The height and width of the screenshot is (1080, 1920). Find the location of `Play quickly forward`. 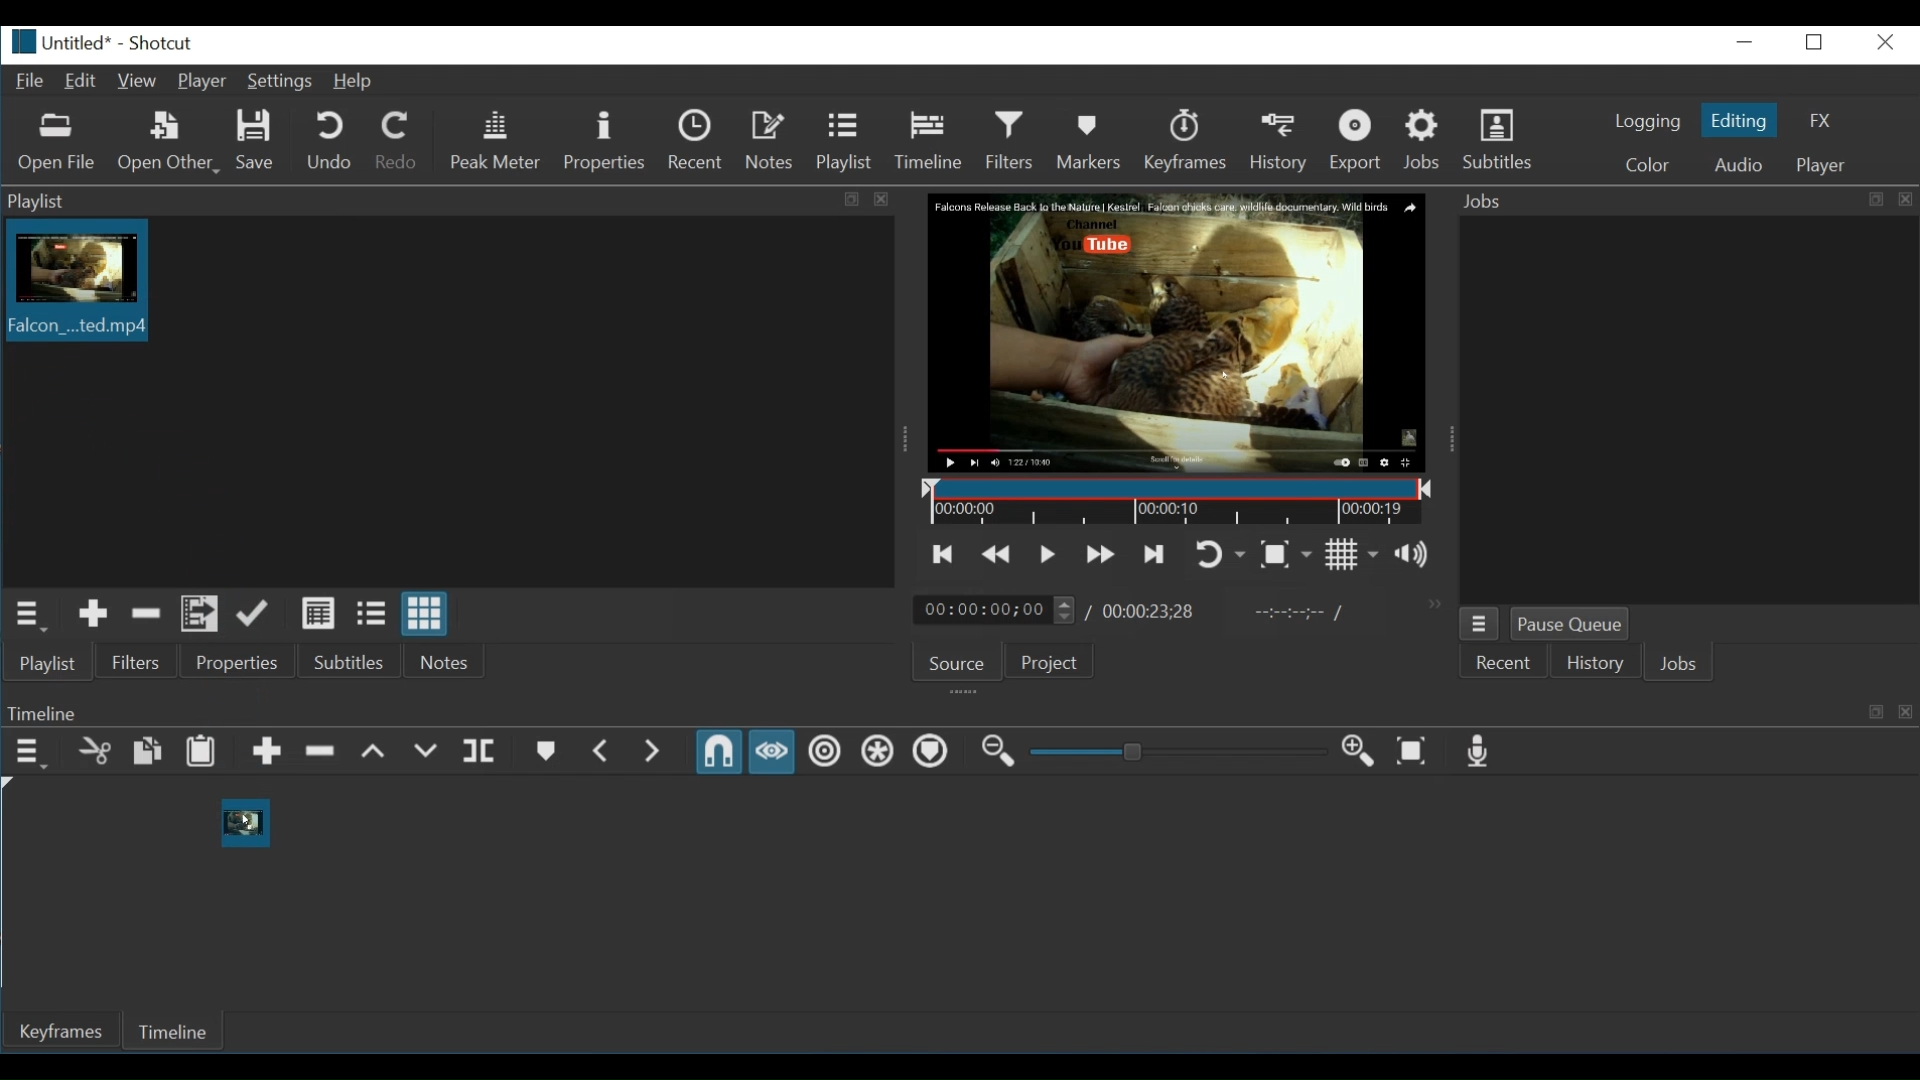

Play quickly forward is located at coordinates (1101, 553).